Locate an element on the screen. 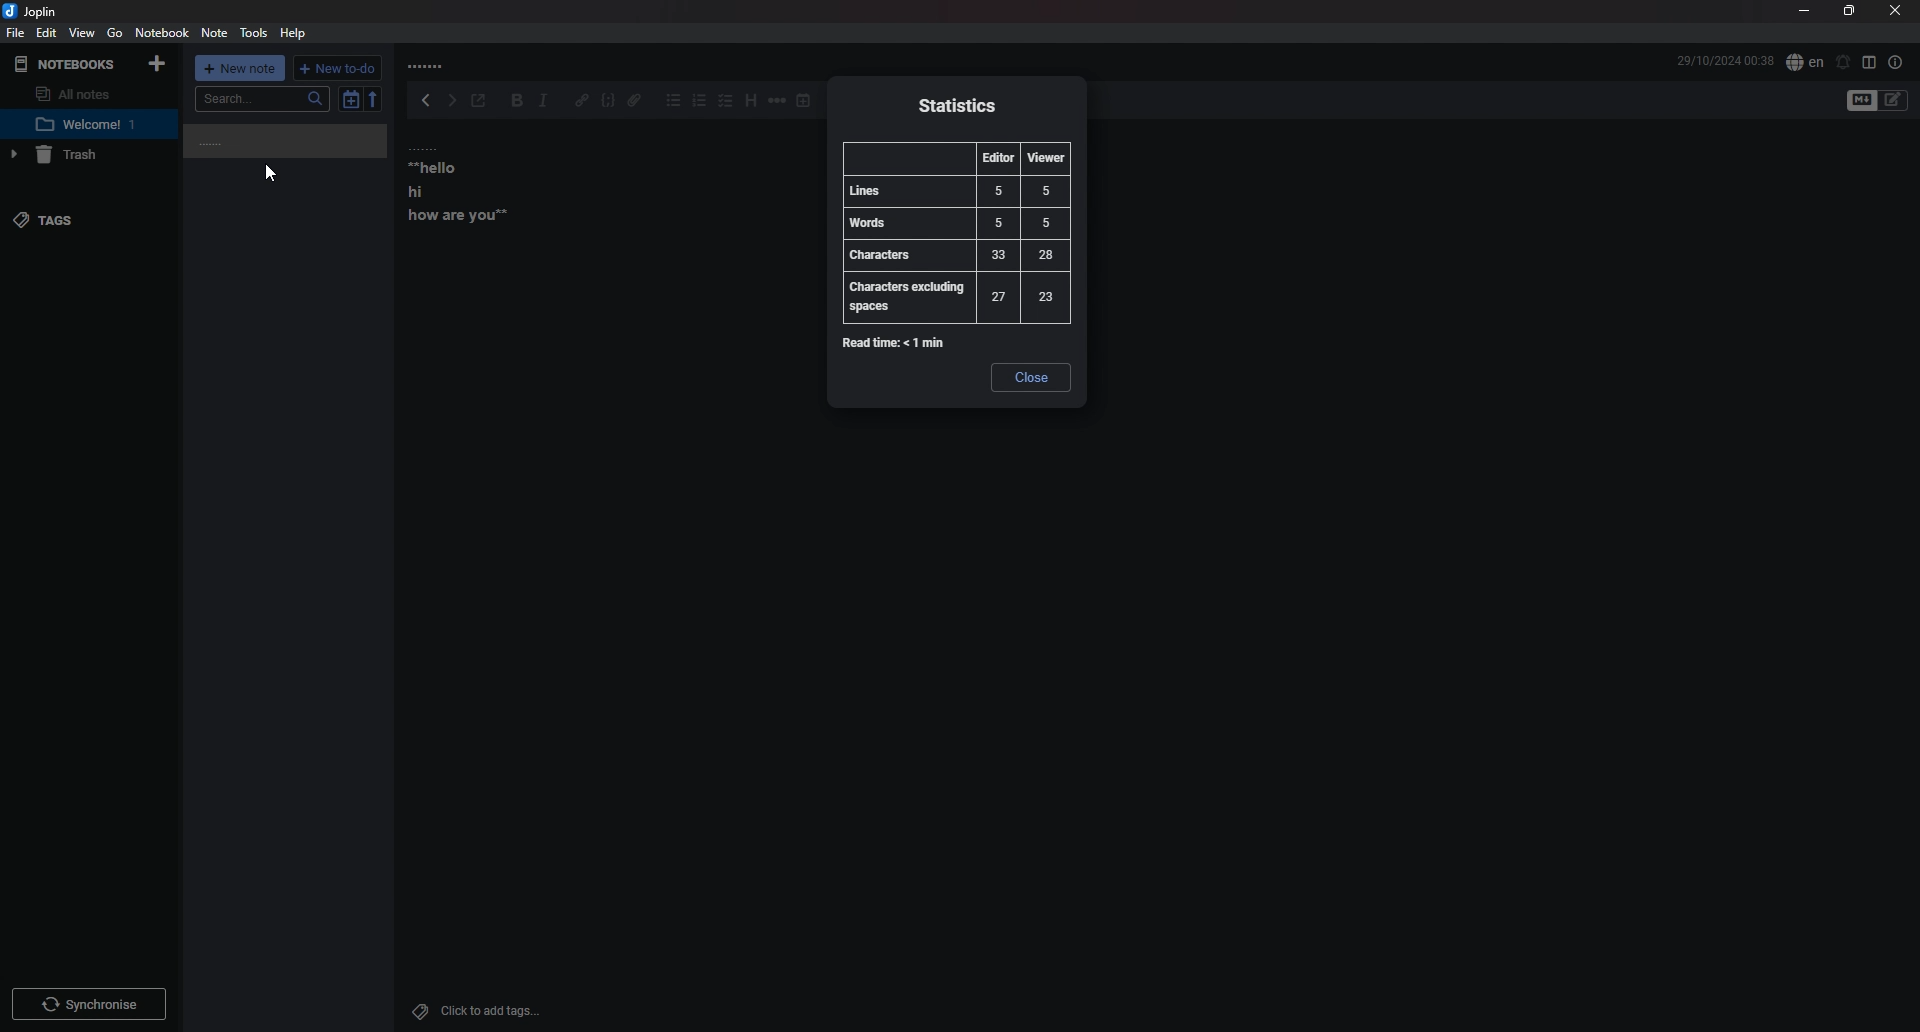  Set language is located at coordinates (1805, 62).